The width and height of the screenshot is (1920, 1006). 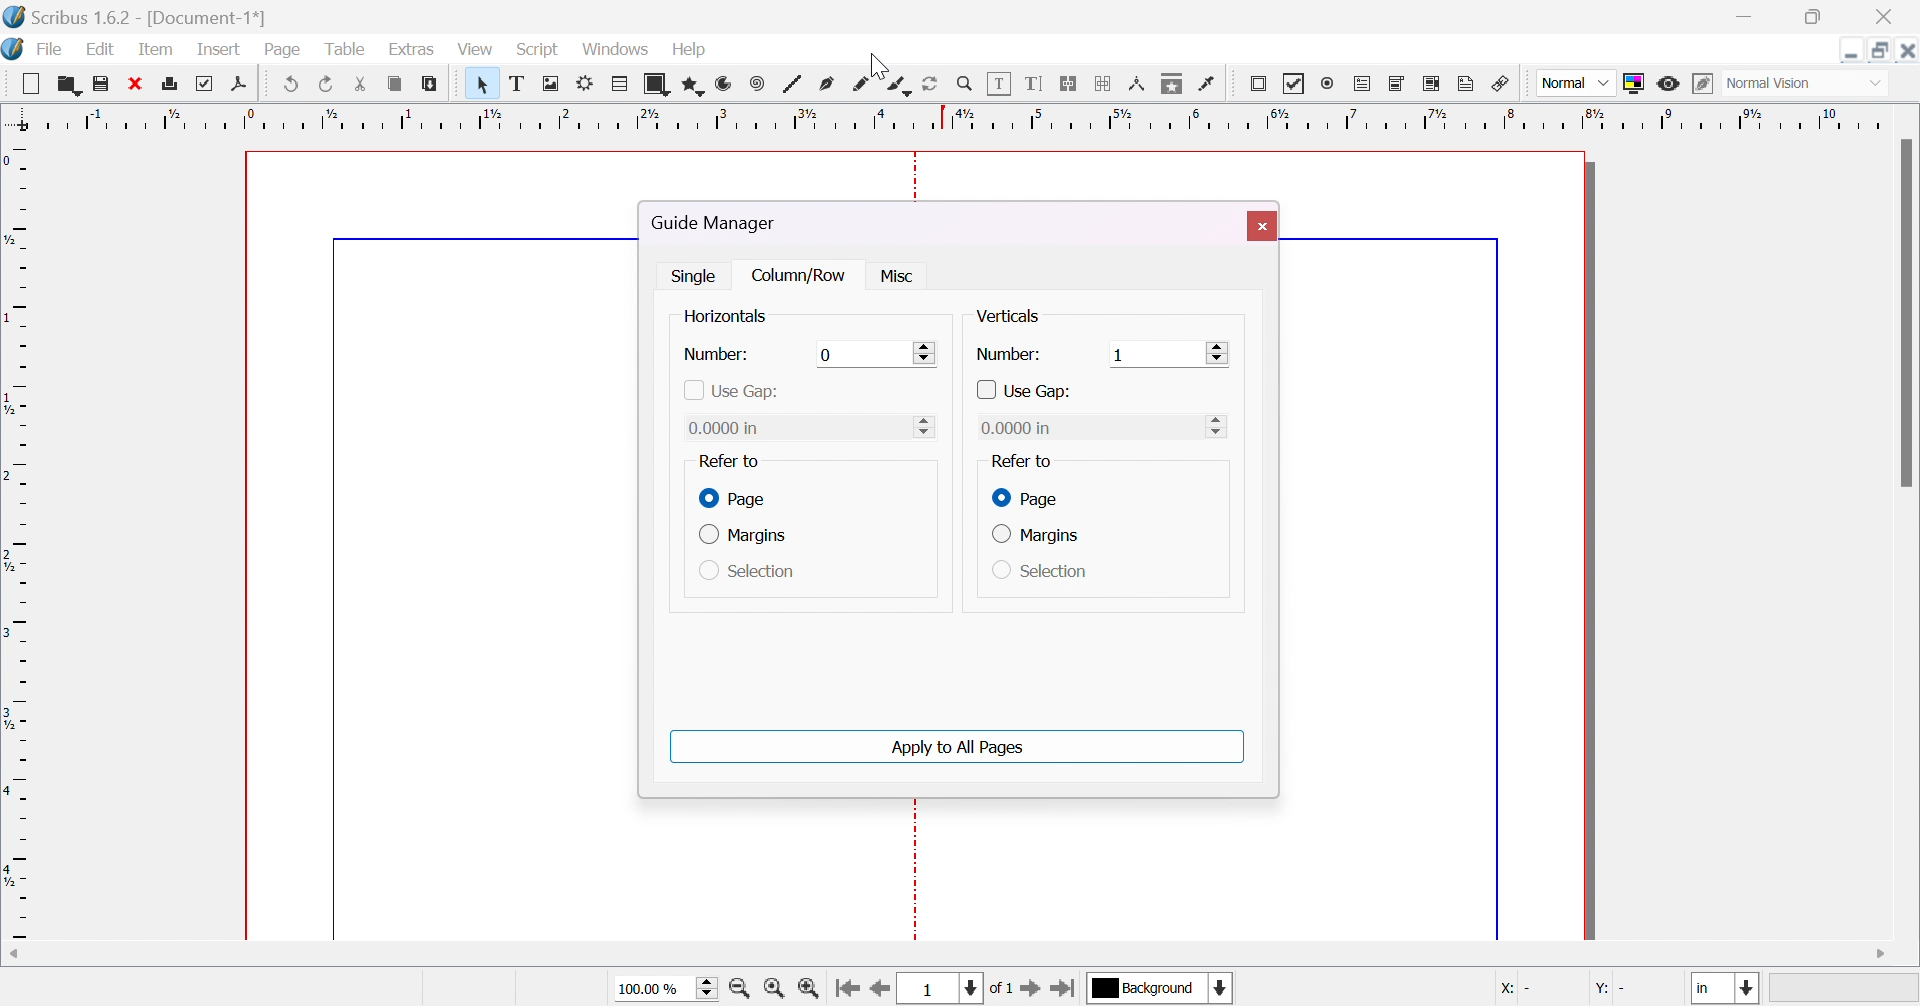 I want to click on number, so click(x=718, y=355).